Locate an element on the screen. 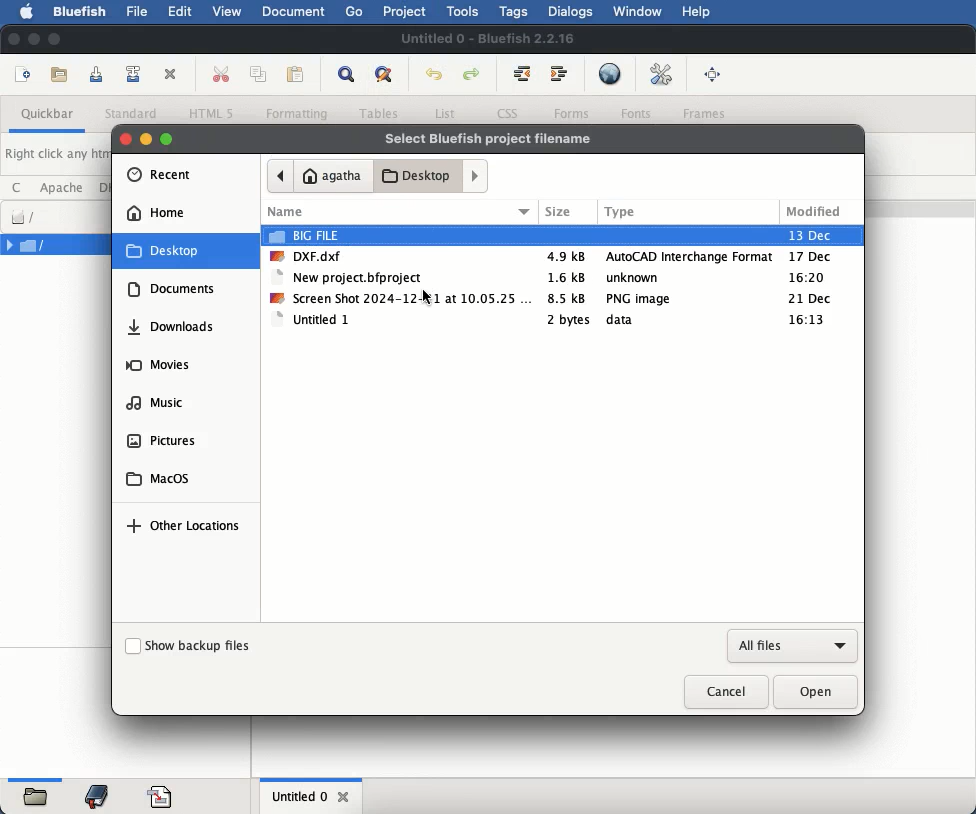  16:20 is located at coordinates (811, 277).